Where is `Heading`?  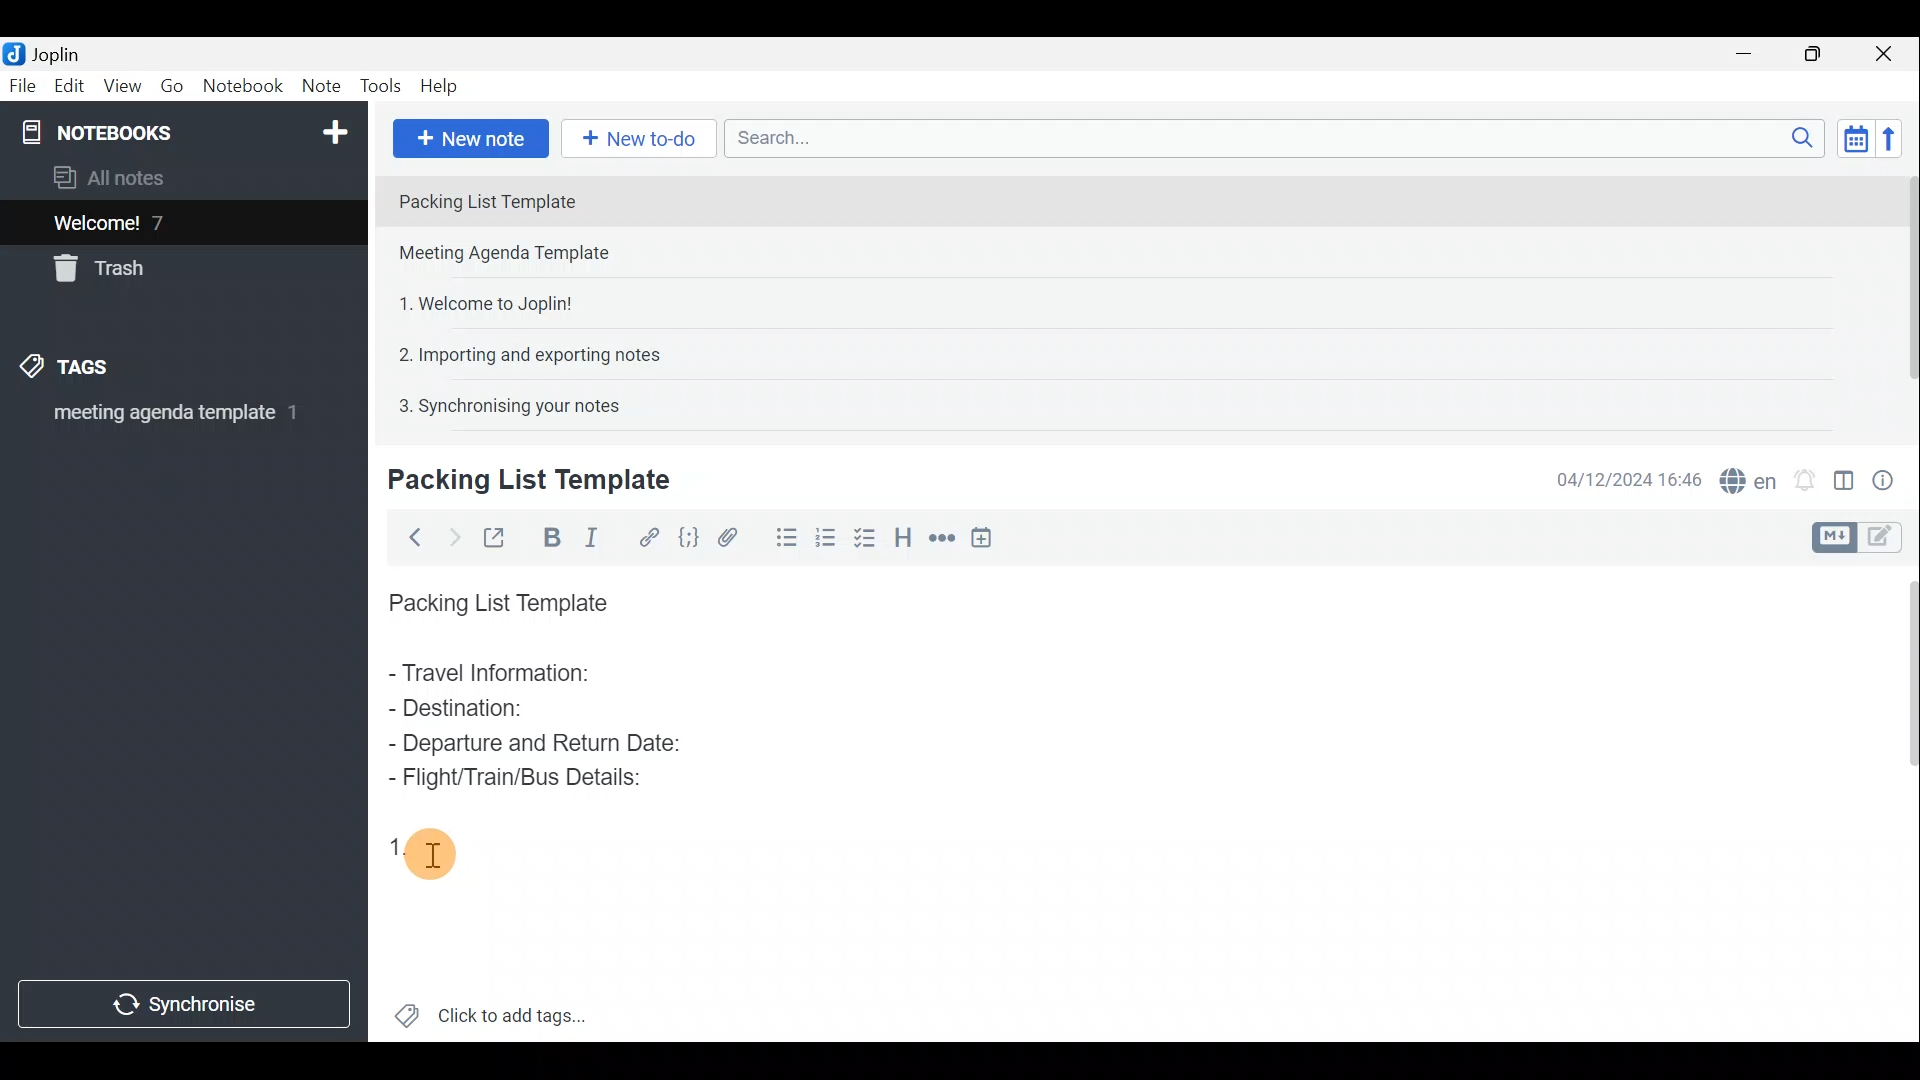
Heading is located at coordinates (905, 535).